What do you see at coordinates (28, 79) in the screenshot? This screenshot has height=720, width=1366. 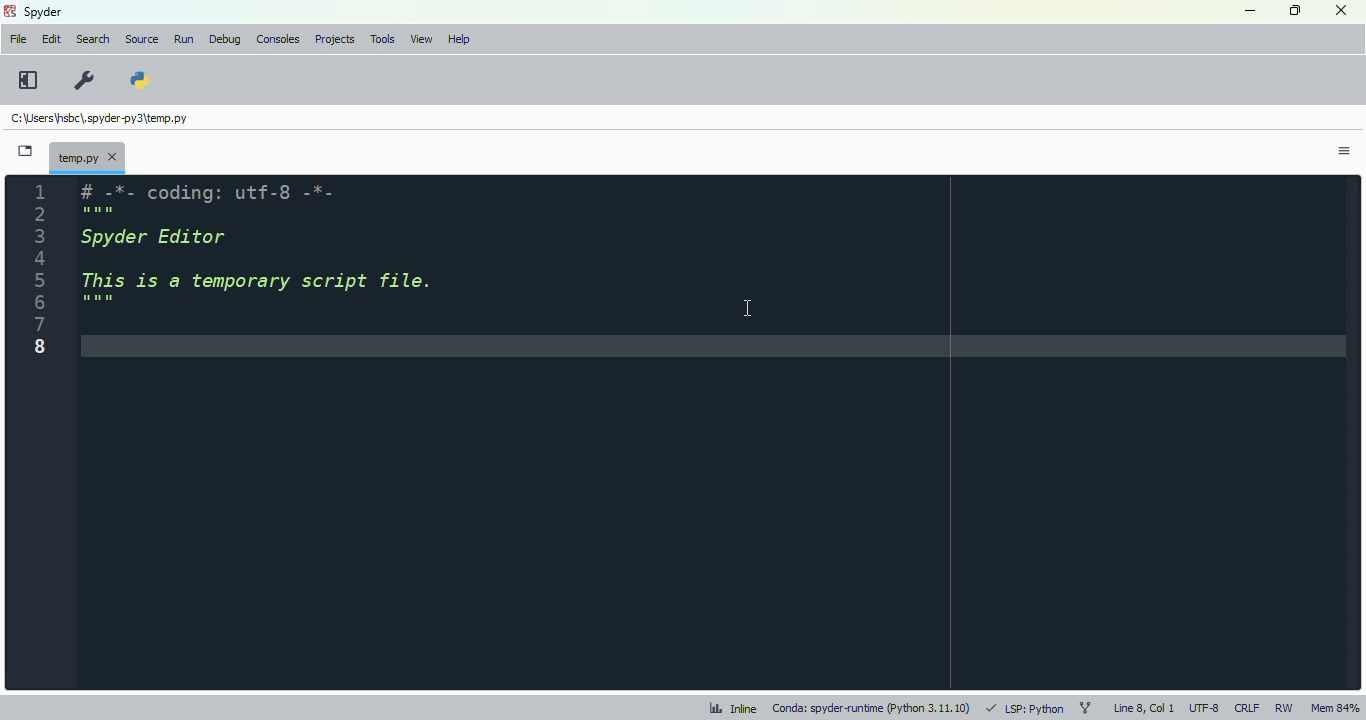 I see `maximize current pane` at bounding box center [28, 79].